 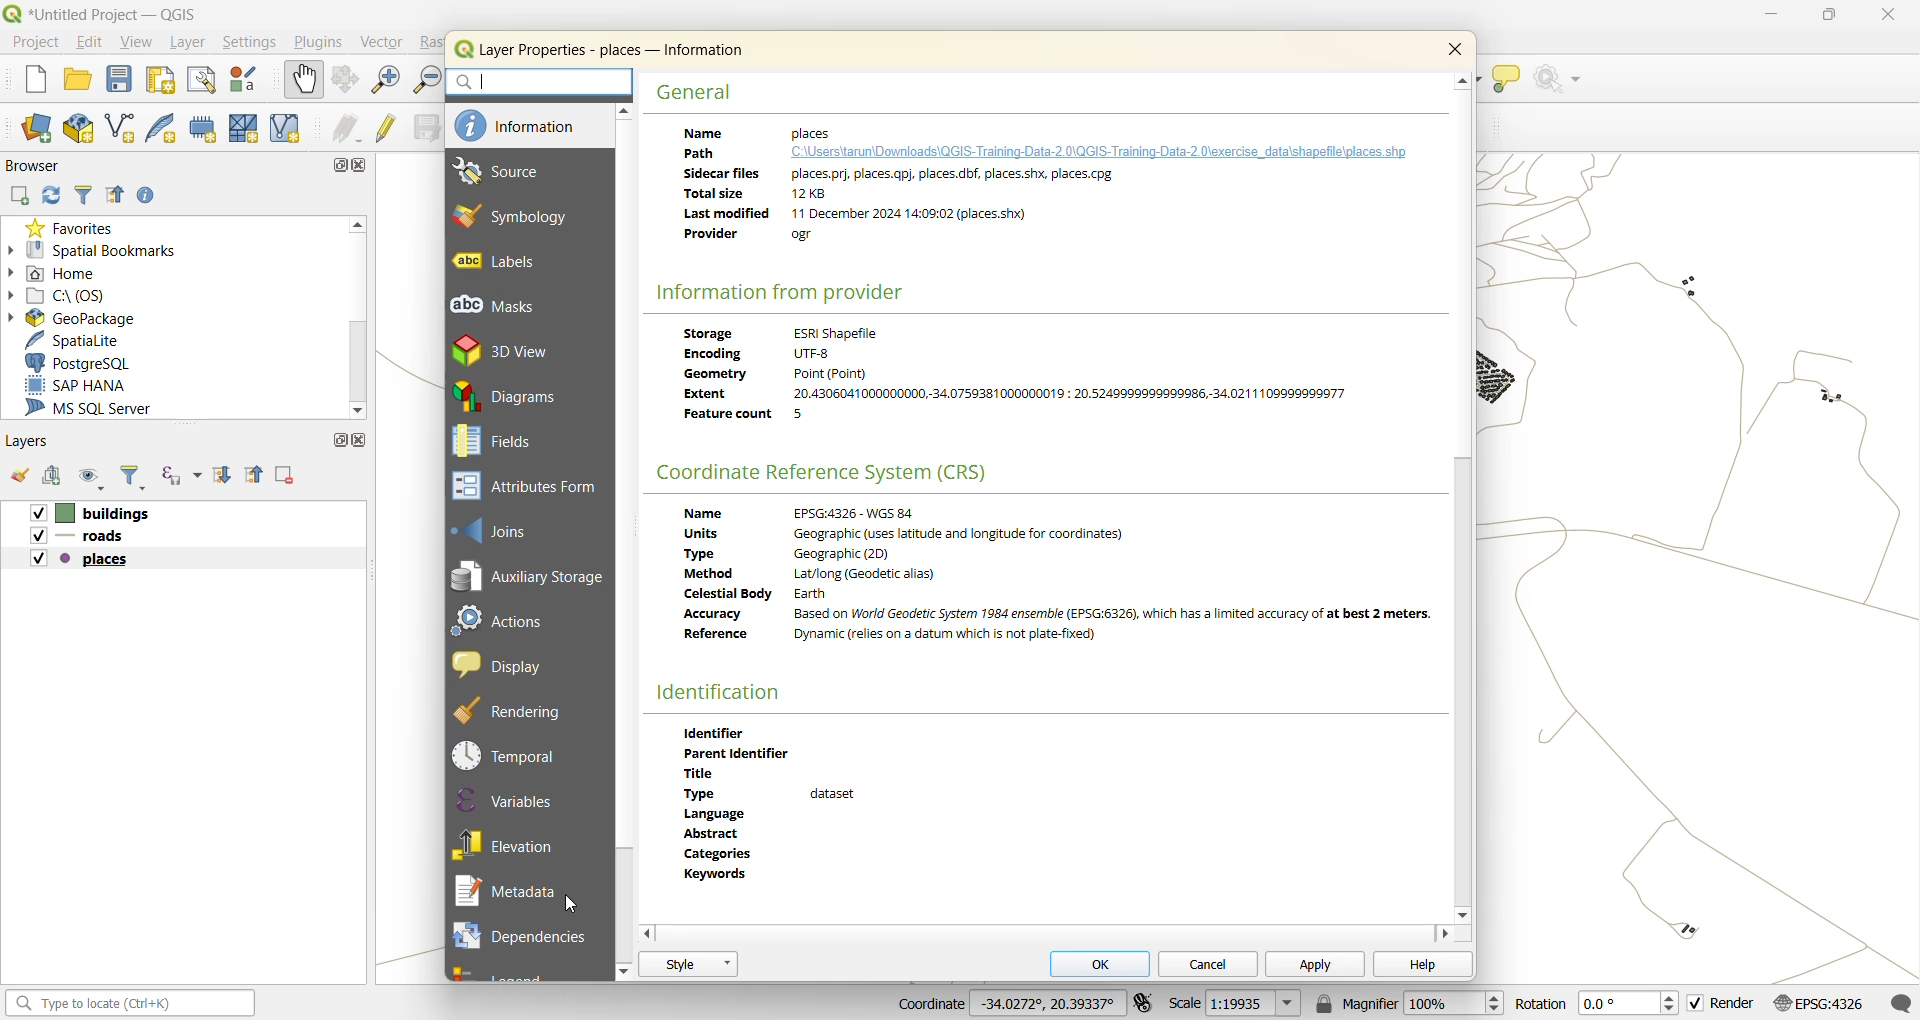 I want to click on save, so click(x=121, y=82).